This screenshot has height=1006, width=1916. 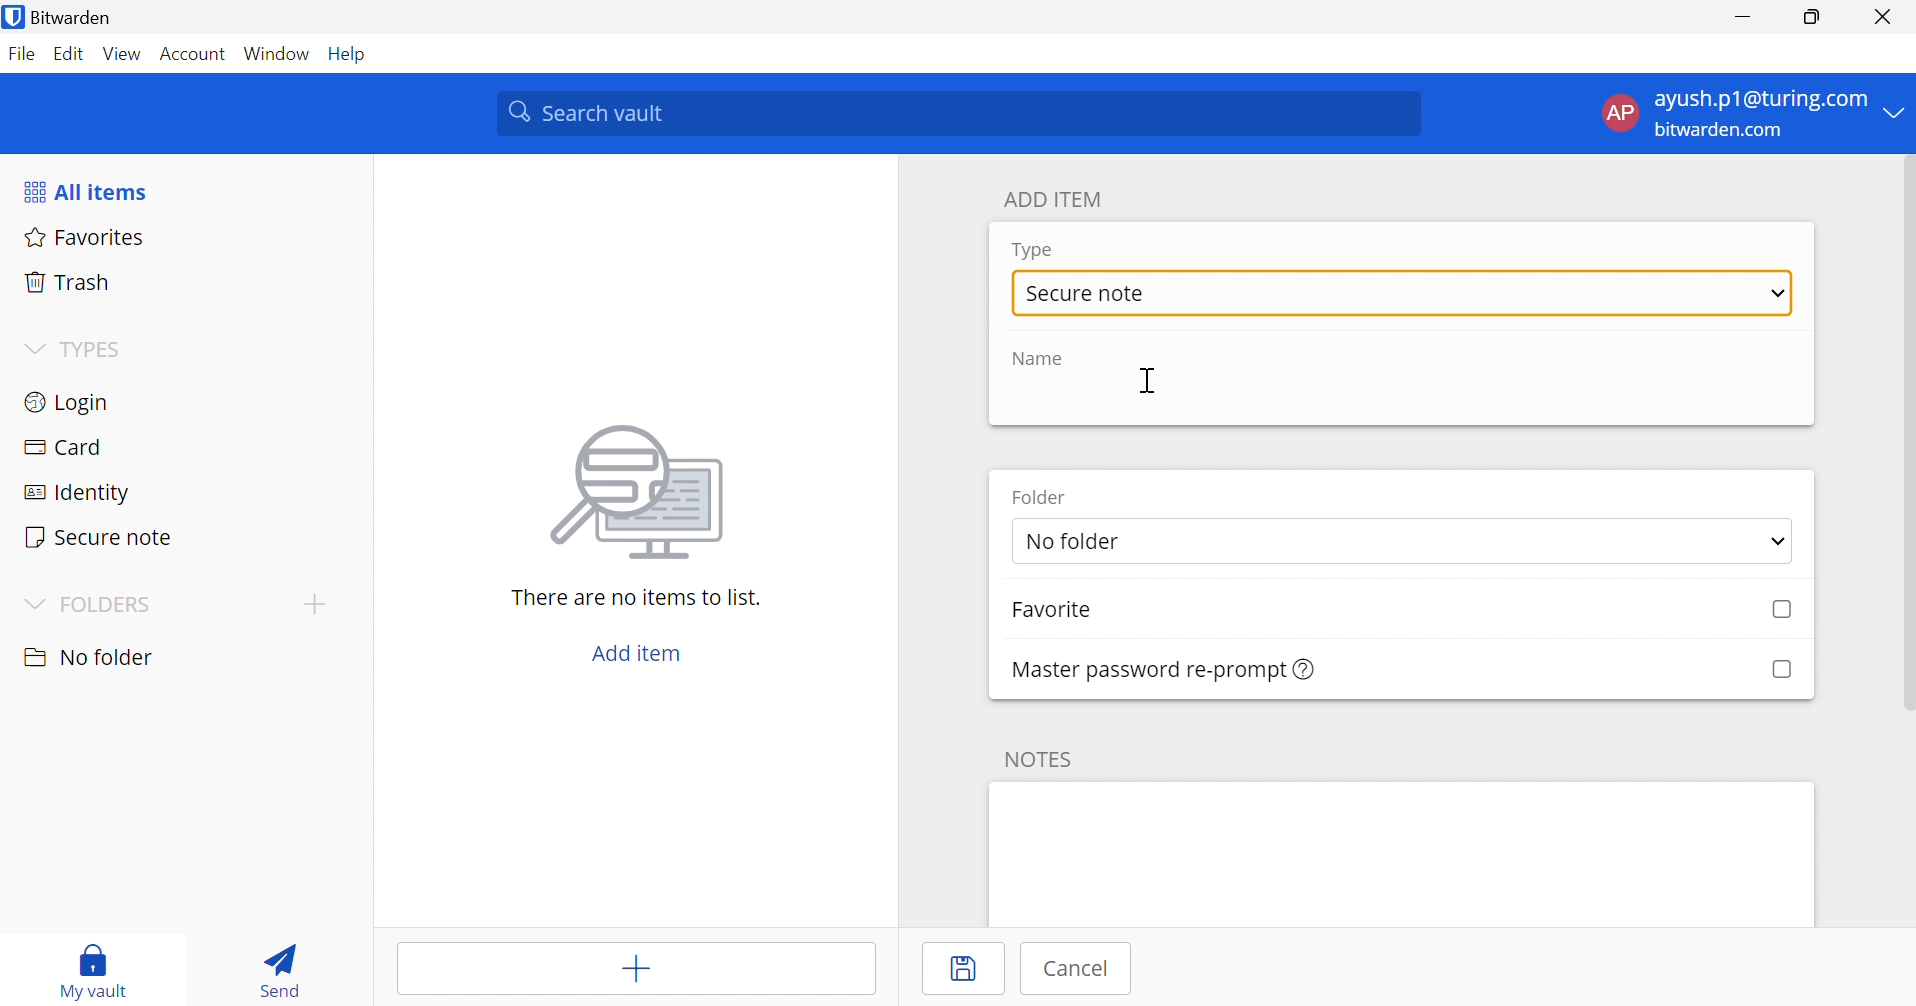 I want to click on bitwarden.com, so click(x=1718, y=131).